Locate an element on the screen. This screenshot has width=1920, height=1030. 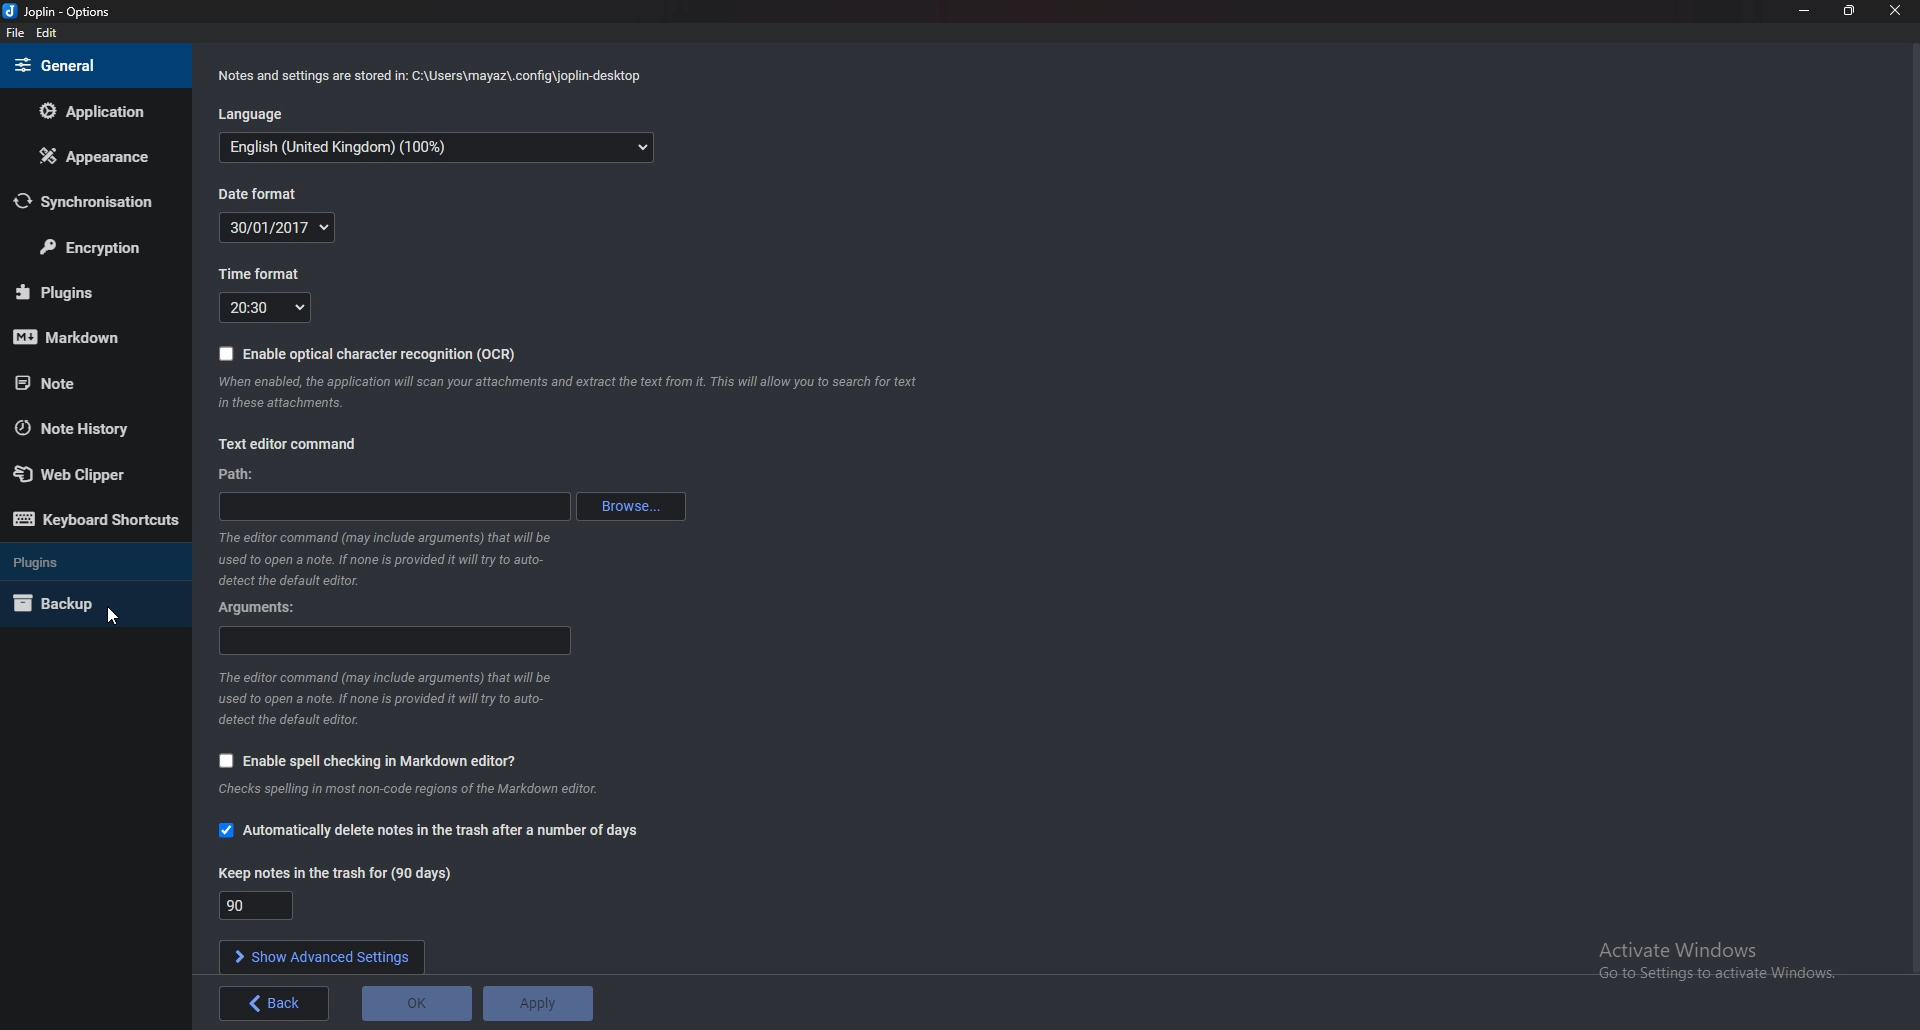
Info is located at coordinates (431, 790).